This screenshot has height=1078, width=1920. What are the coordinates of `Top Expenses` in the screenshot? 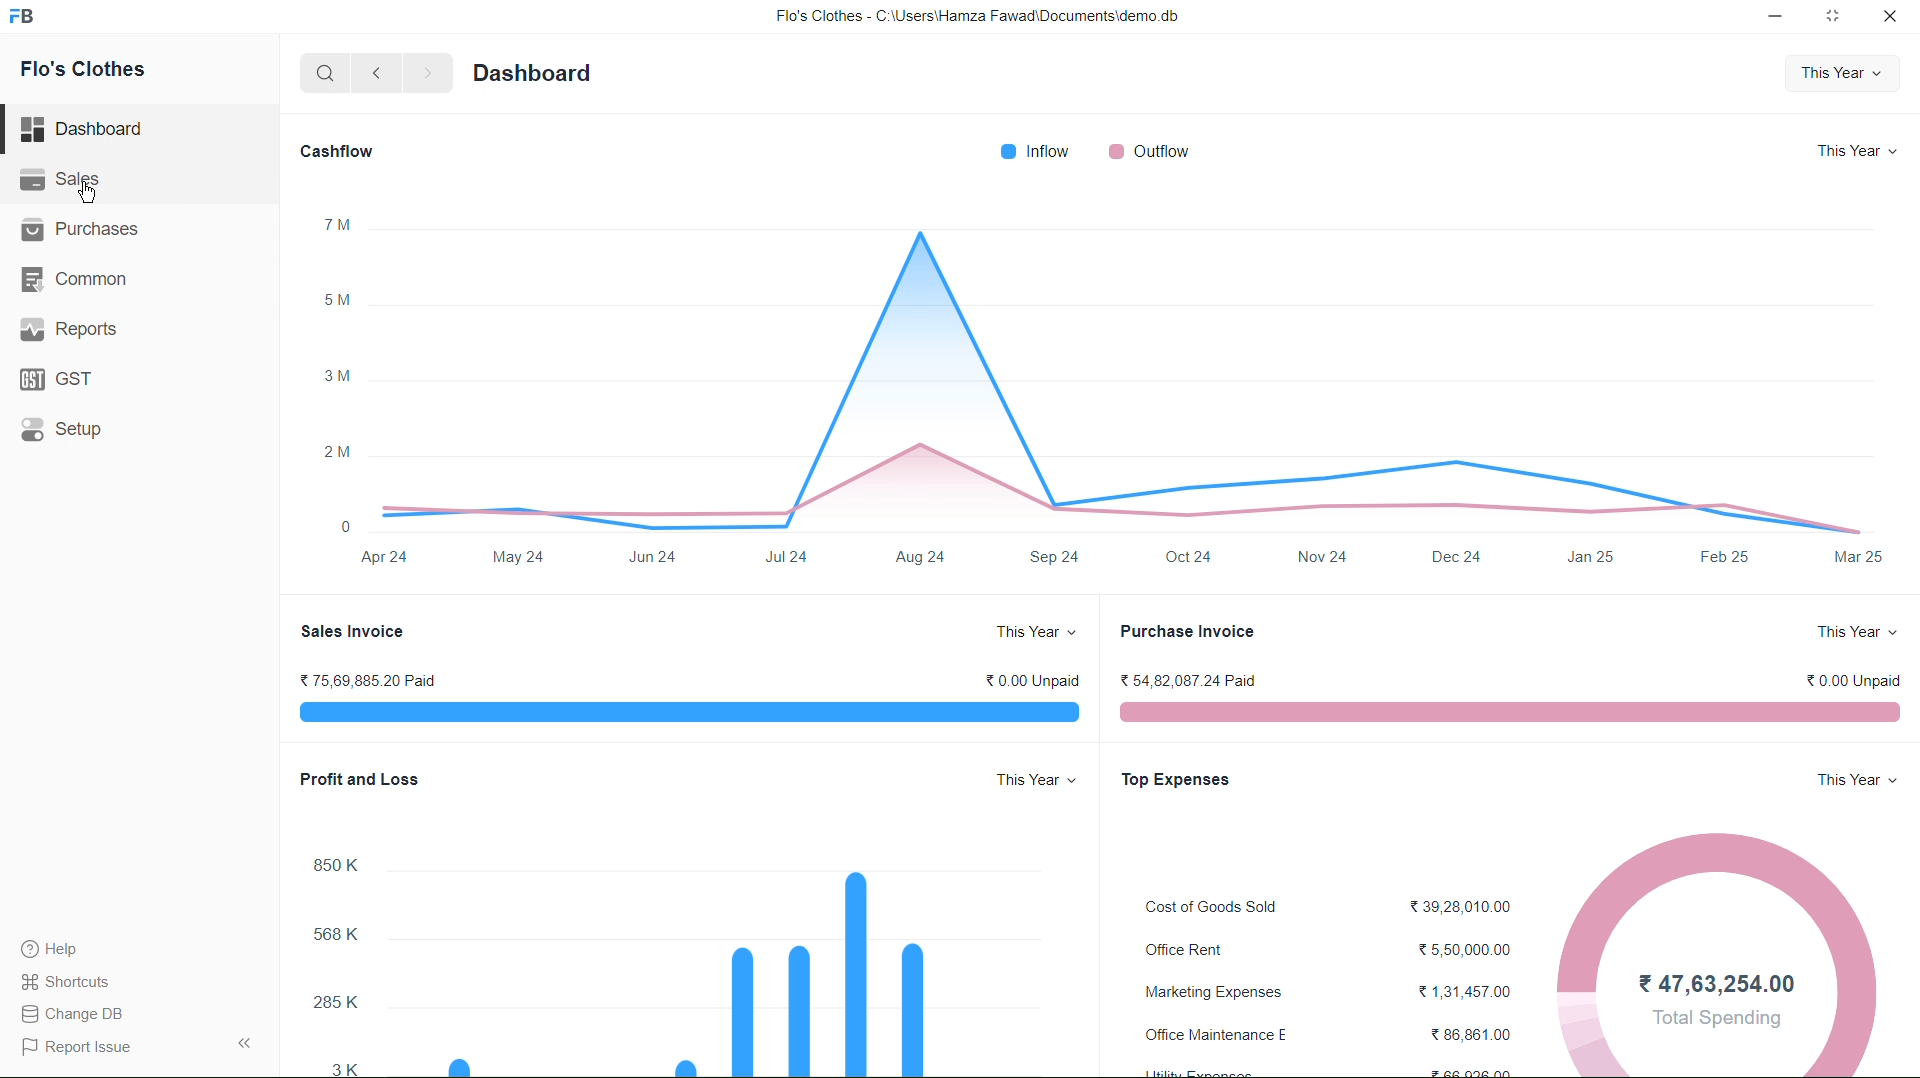 It's located at (1177, 776).